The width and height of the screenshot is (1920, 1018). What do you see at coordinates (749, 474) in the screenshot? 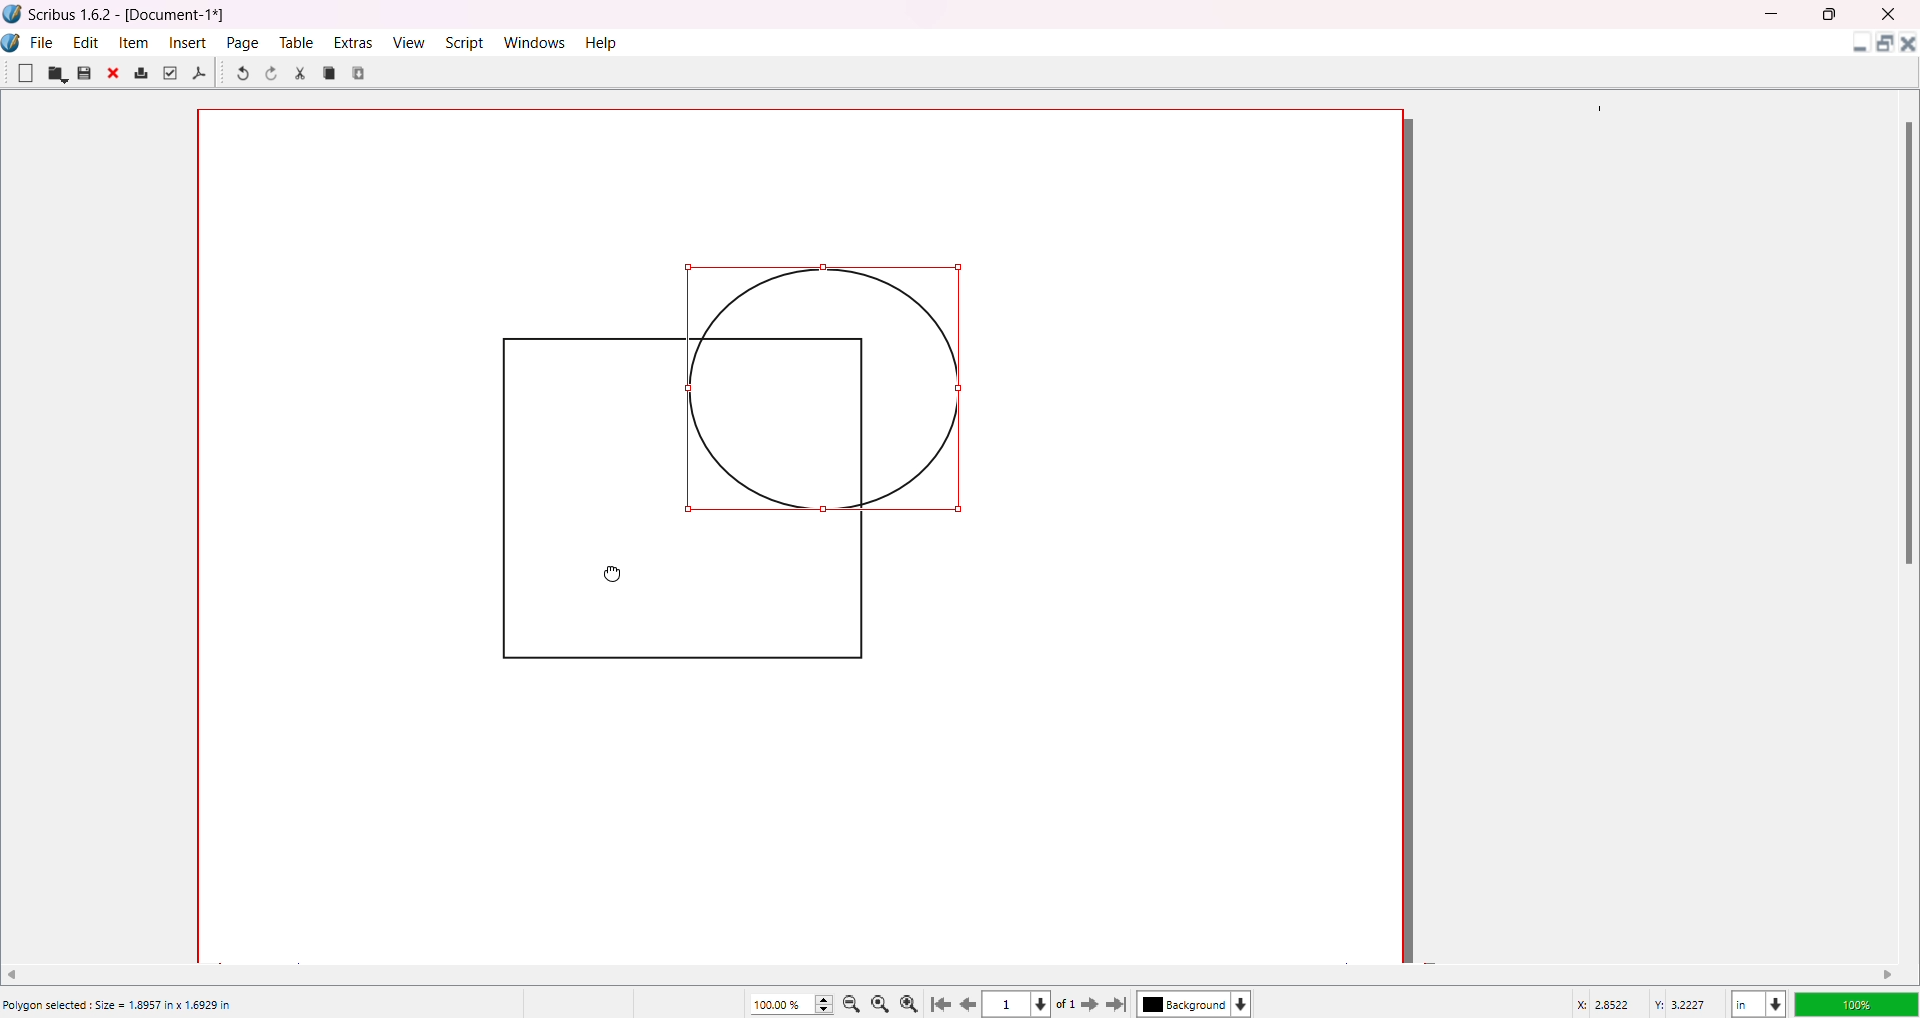
I see `Objects` at bounding box center [749, 474].